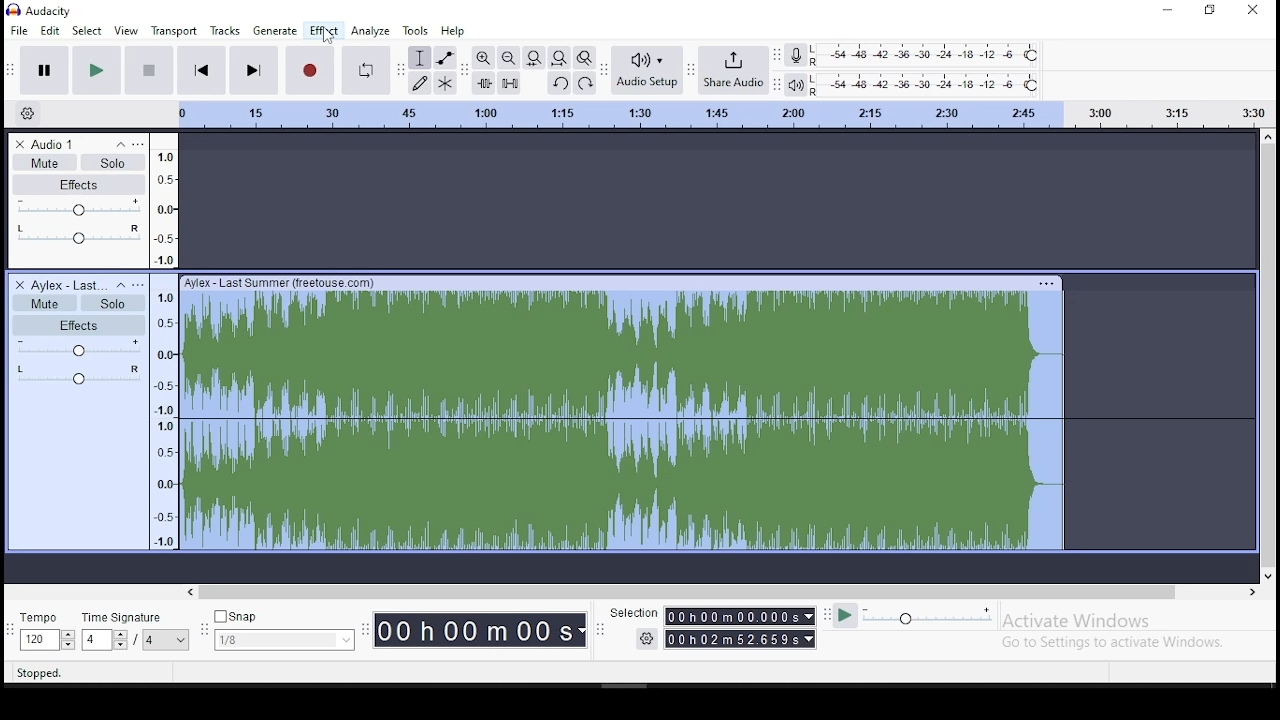 This screenshot has height=720, width=1280. Describe the element at coordinates (323, 31) in the screenshot. I see `effect` at that location.